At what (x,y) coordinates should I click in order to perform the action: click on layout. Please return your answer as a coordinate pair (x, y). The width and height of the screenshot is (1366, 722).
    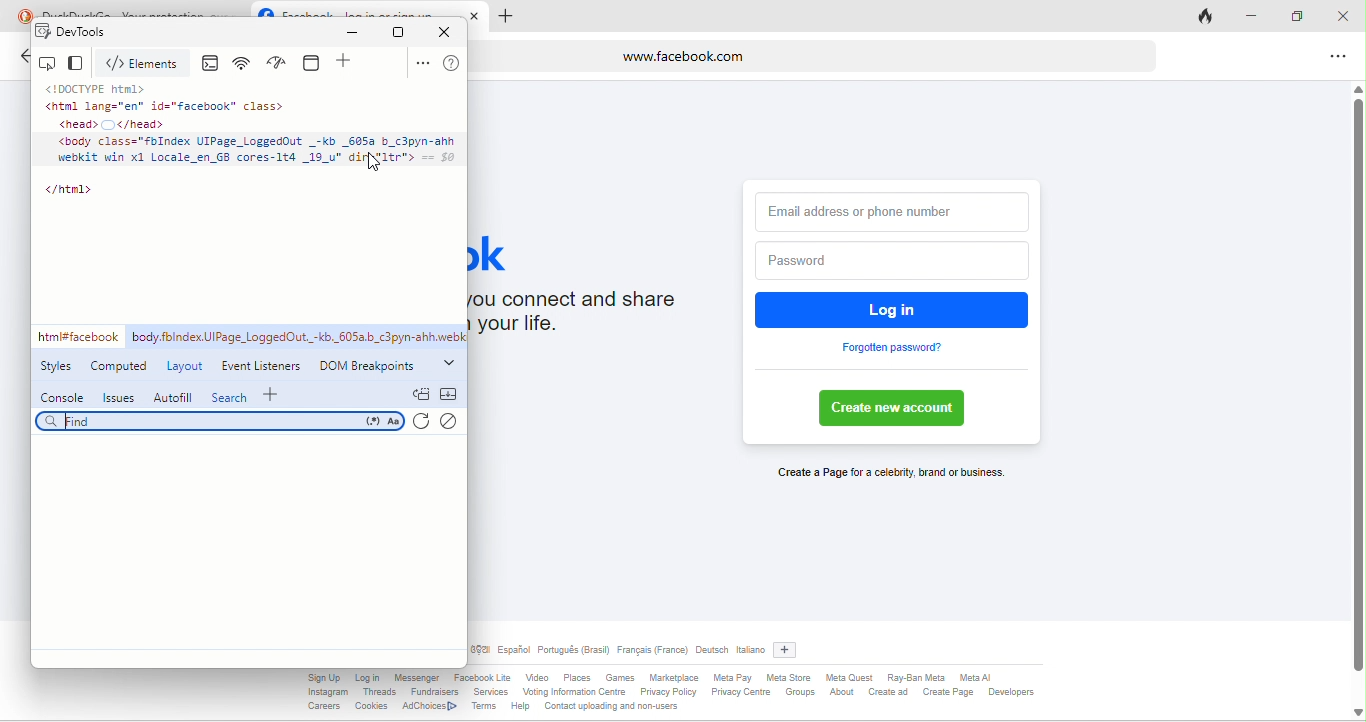
    Looking at the image, I should click on (184, 364).